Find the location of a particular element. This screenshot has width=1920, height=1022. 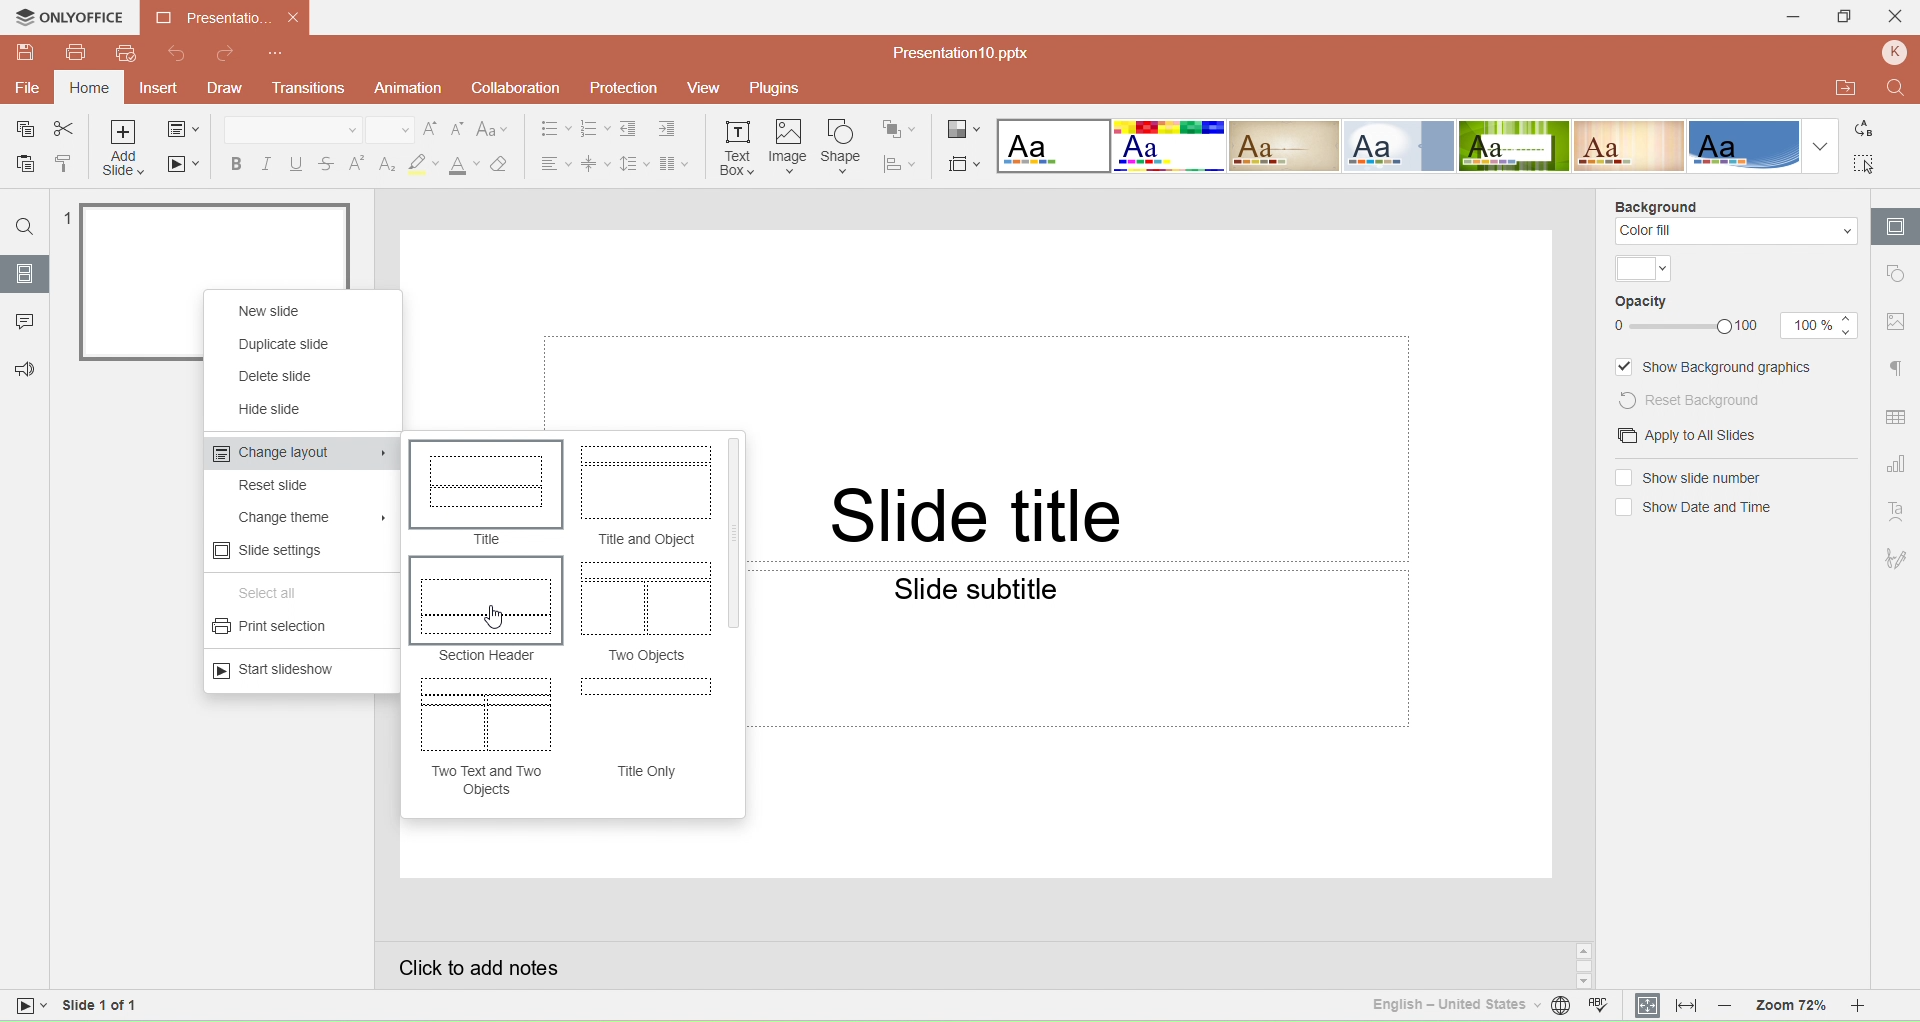

Transitions is located at coordinates (313, 89).